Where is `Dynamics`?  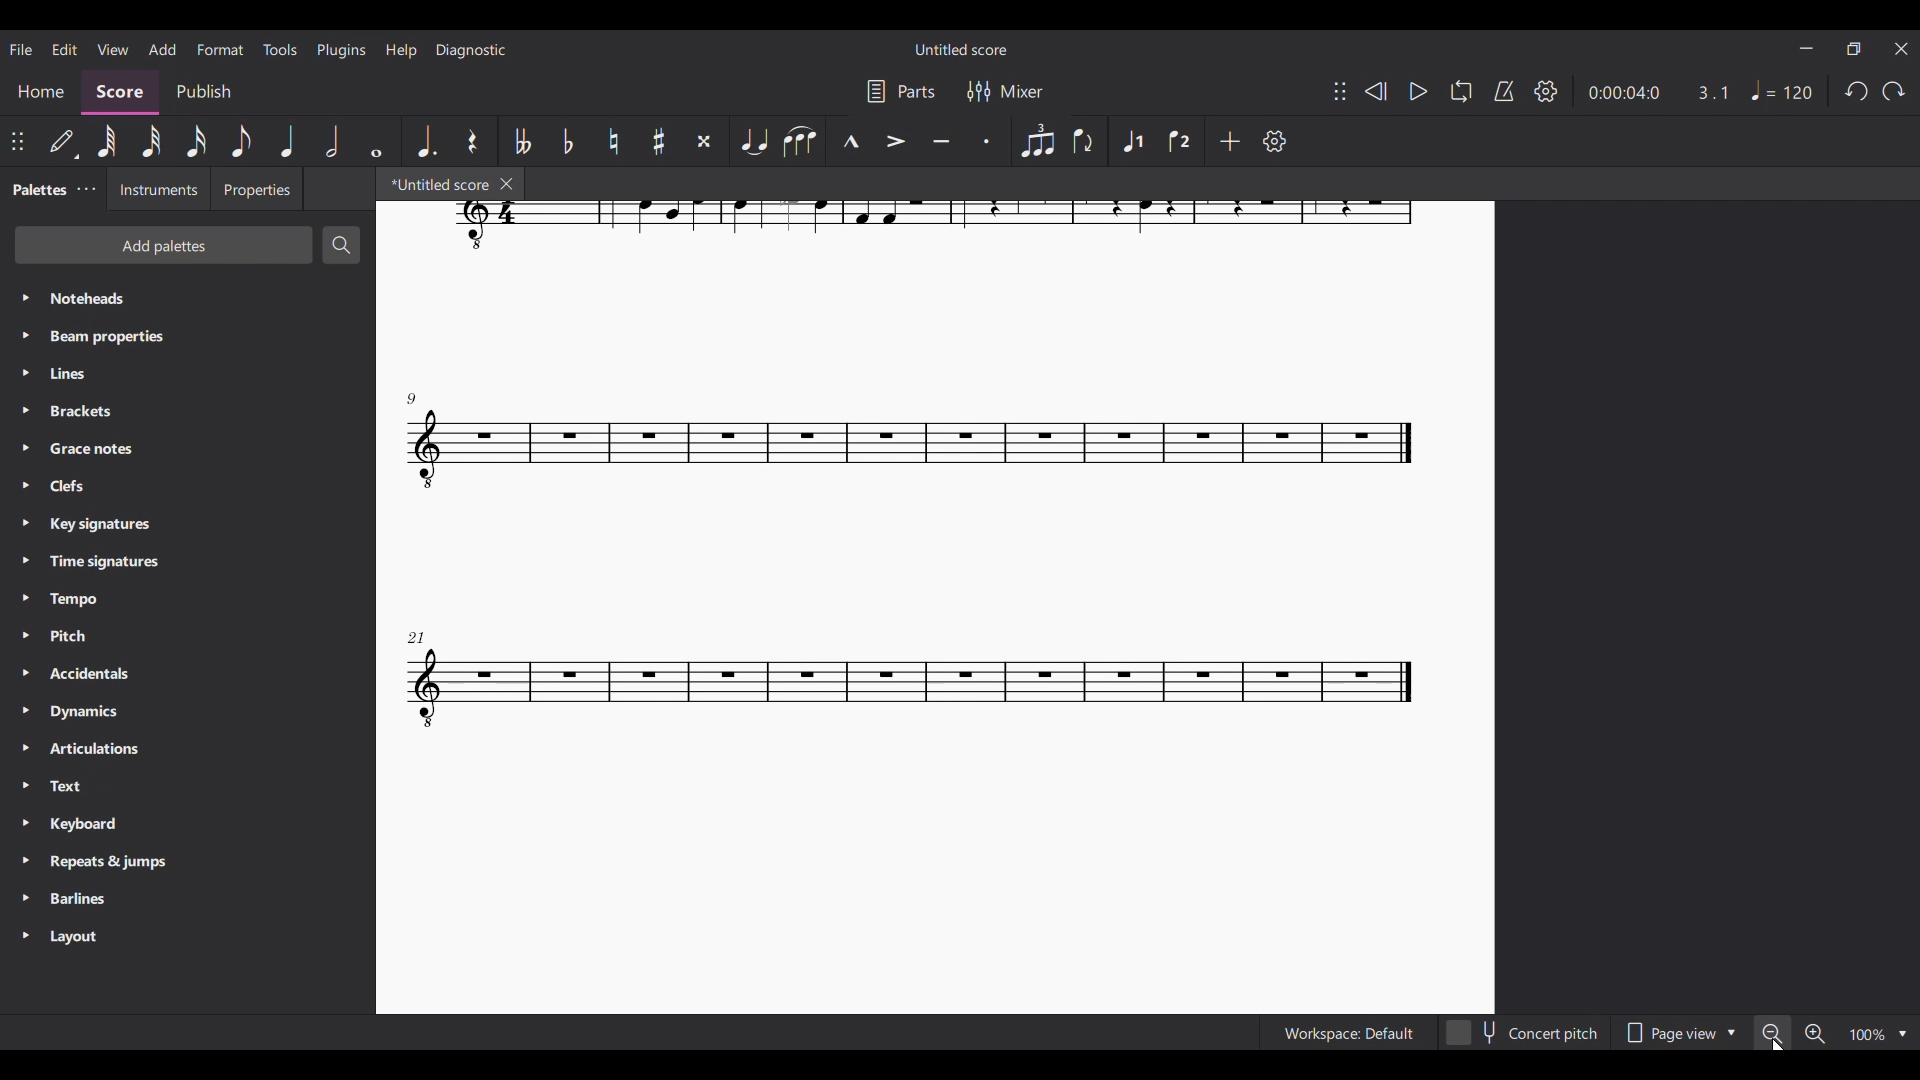 Dynamics is located at coordinates (187, 711).